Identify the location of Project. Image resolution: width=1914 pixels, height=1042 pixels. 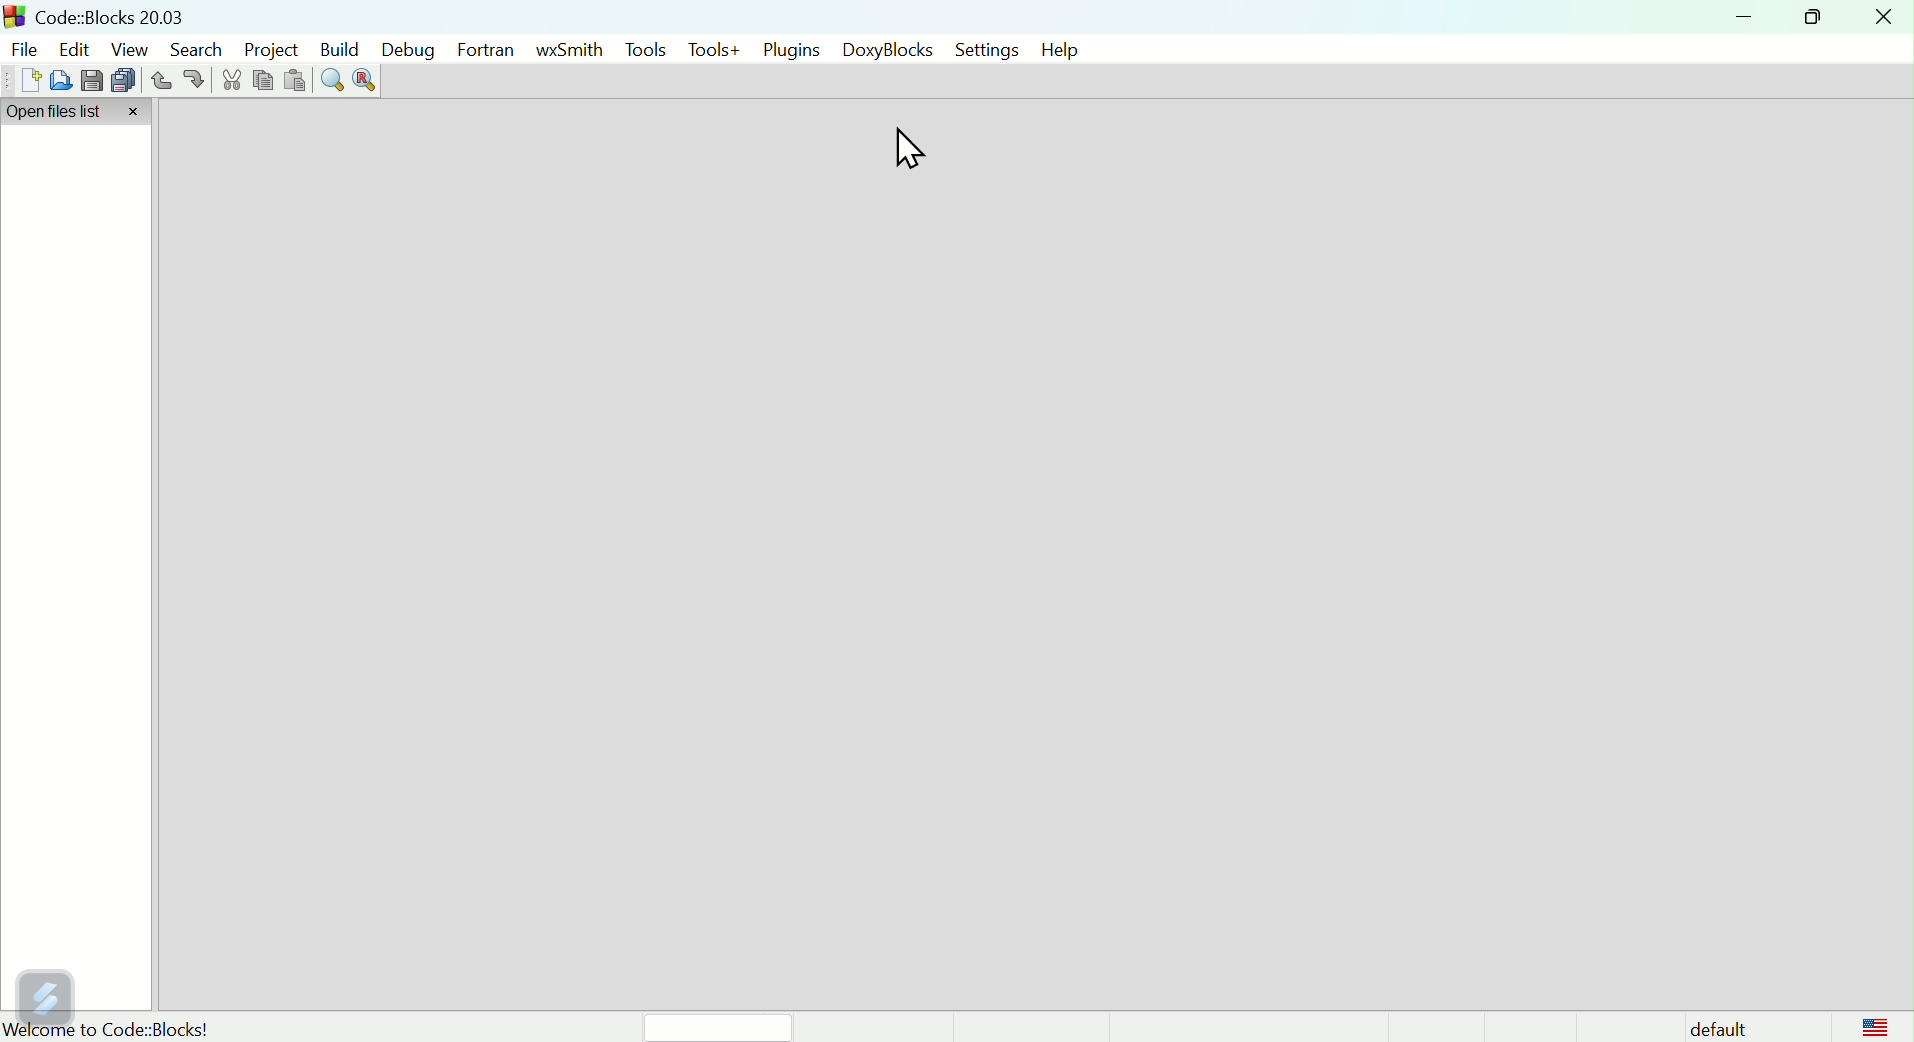
(275, 49).